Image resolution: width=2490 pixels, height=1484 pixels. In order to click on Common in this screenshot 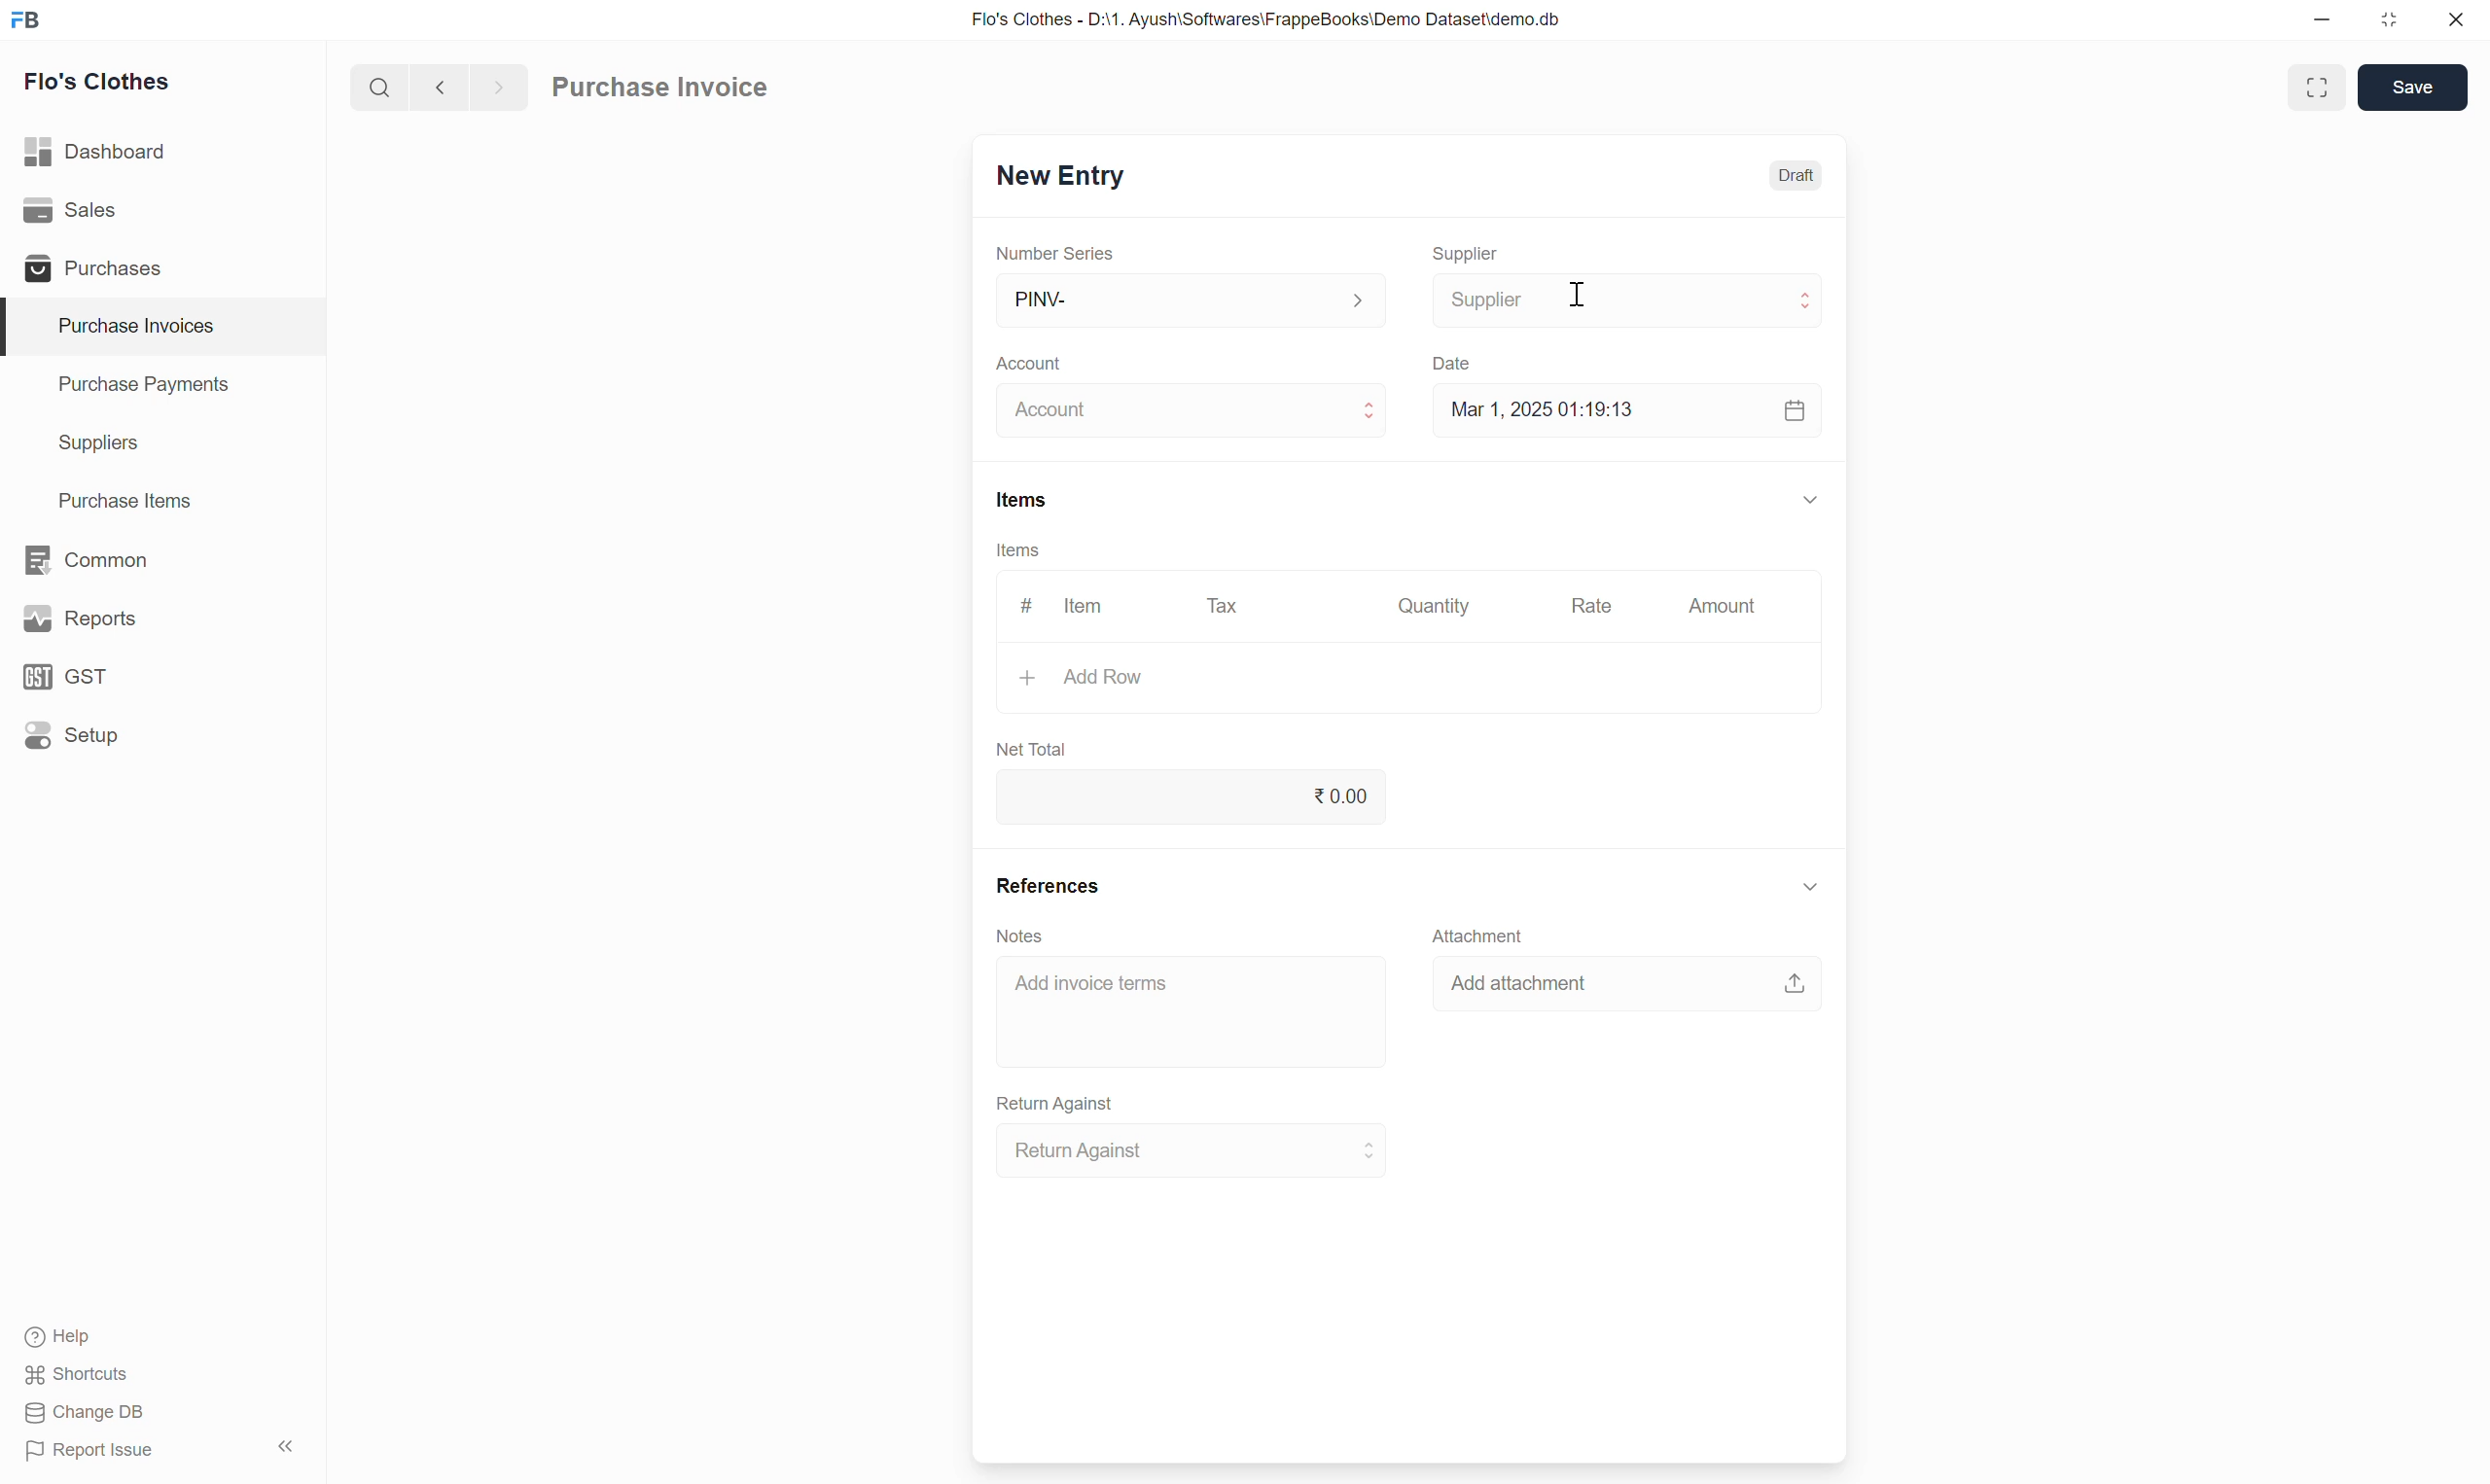, I will do `click(89, 558)`.